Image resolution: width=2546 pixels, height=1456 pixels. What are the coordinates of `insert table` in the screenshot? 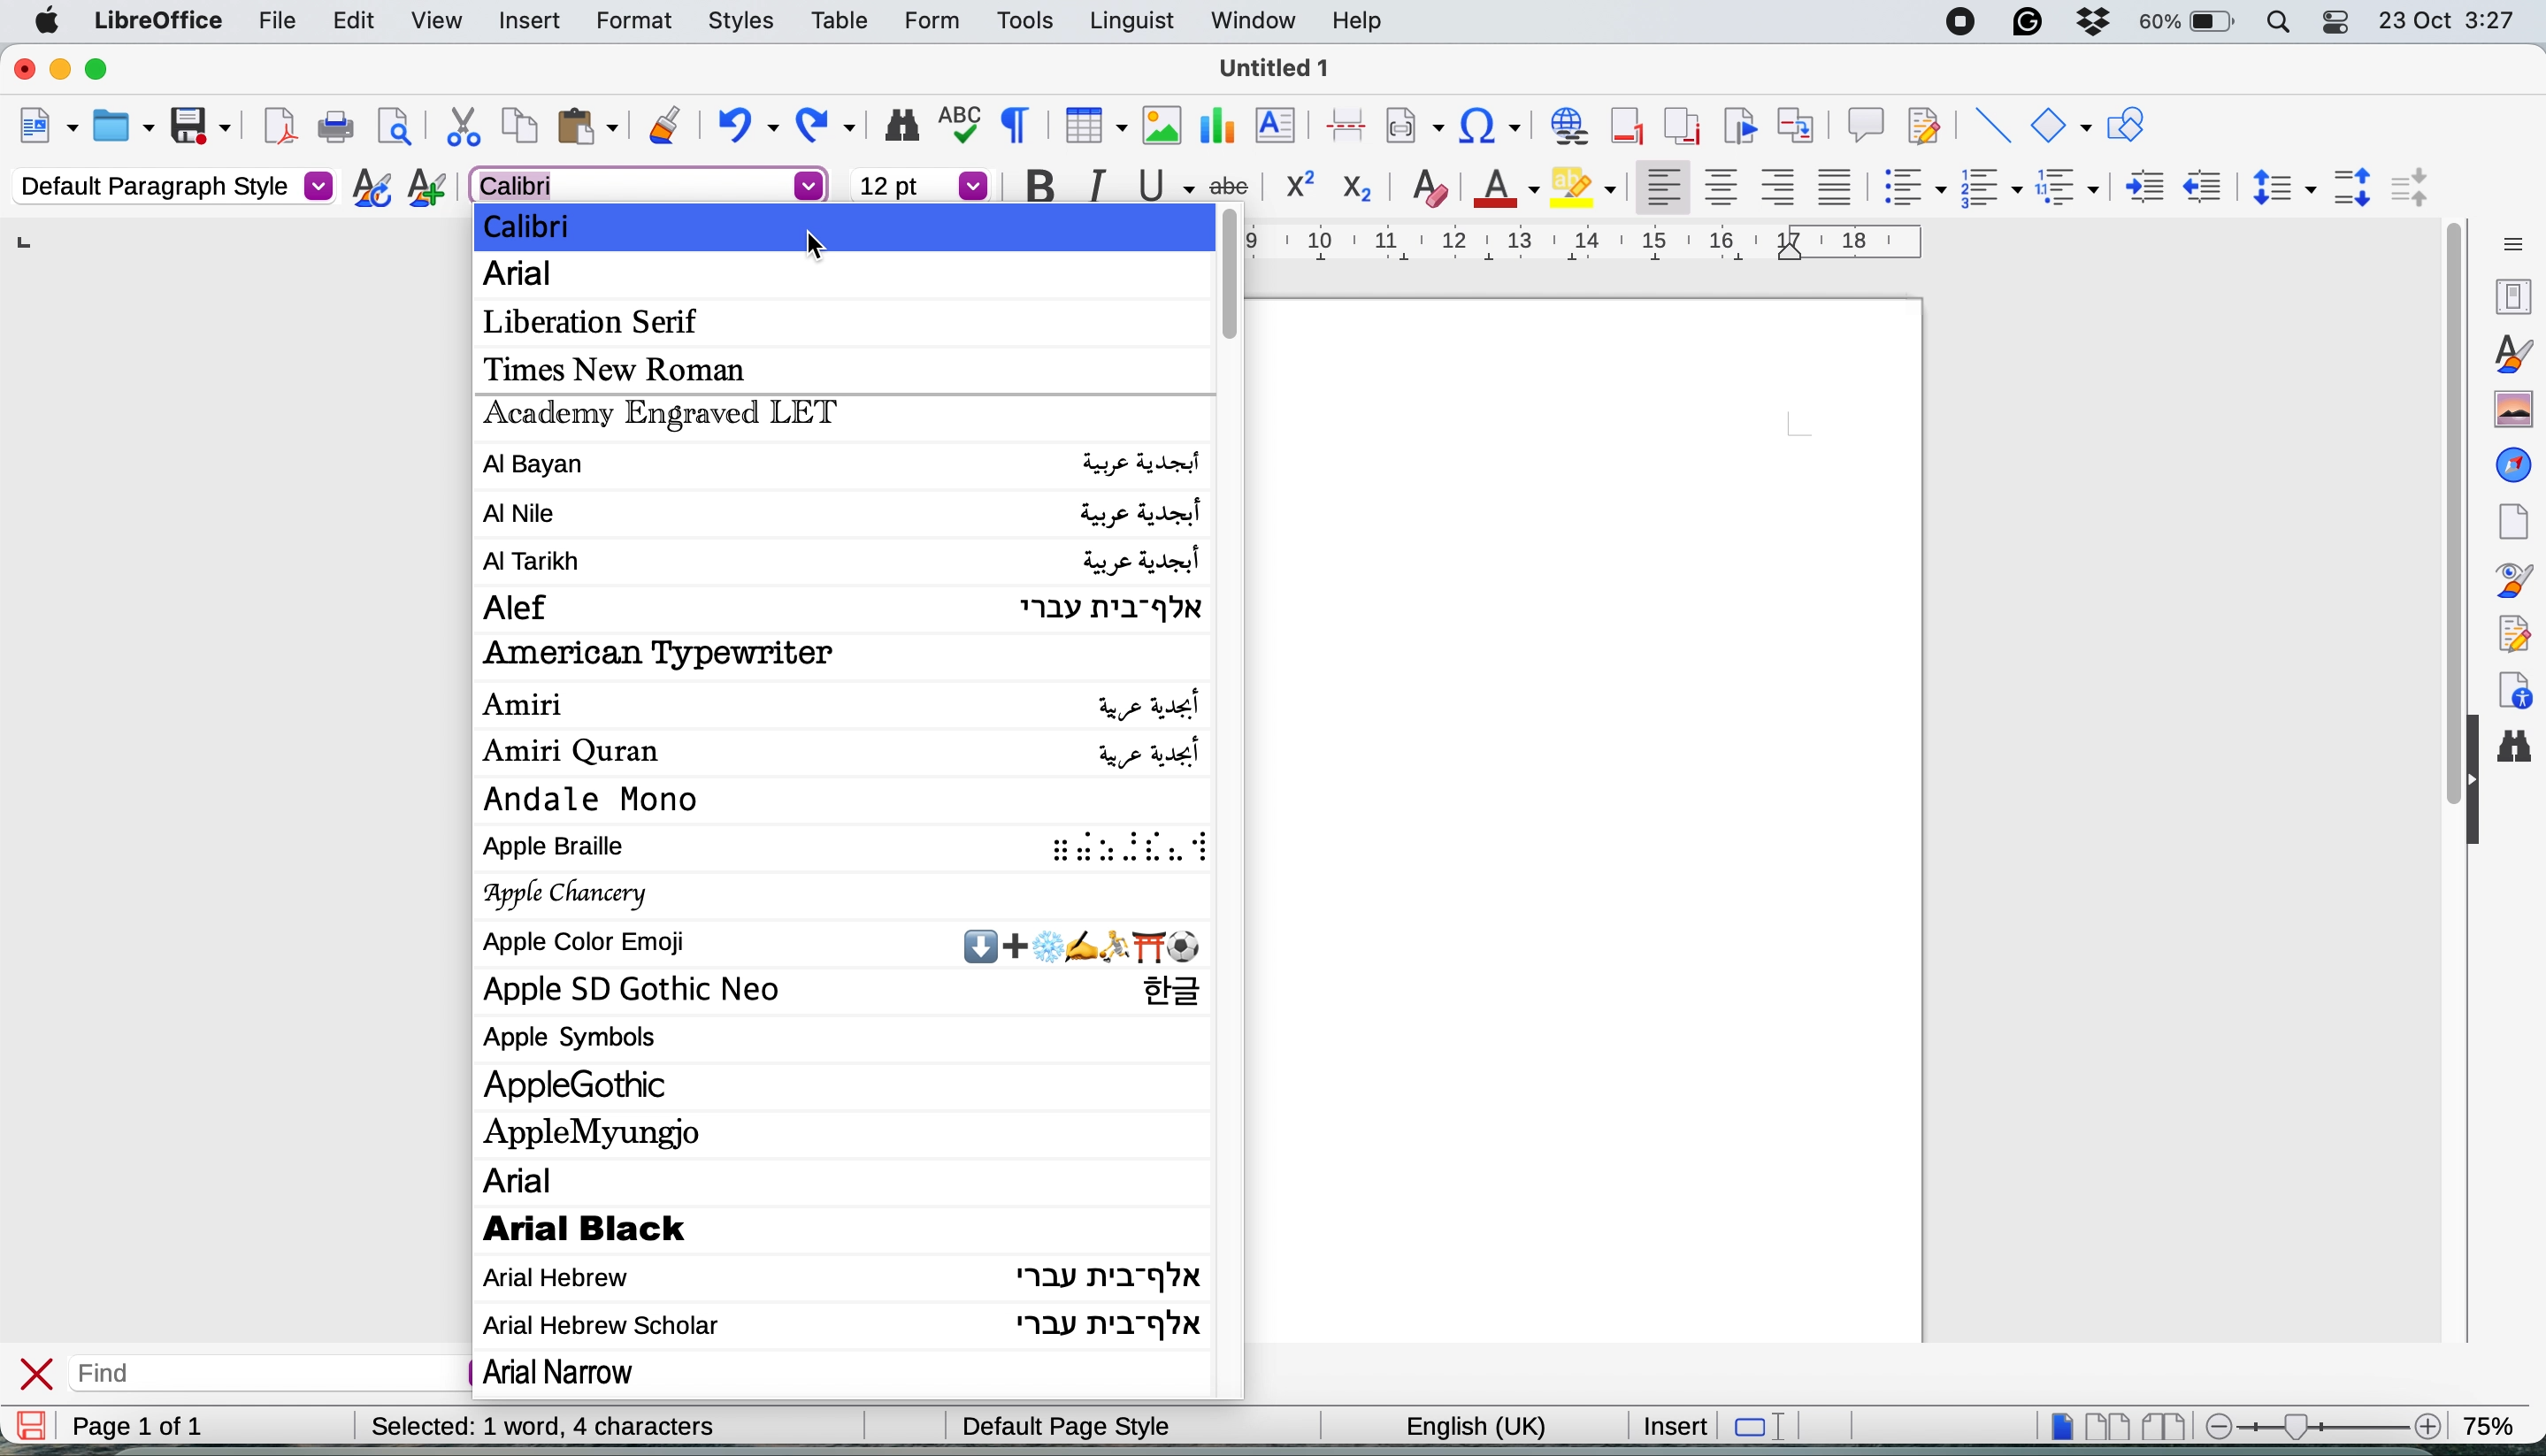 It's located at (1091, 127).